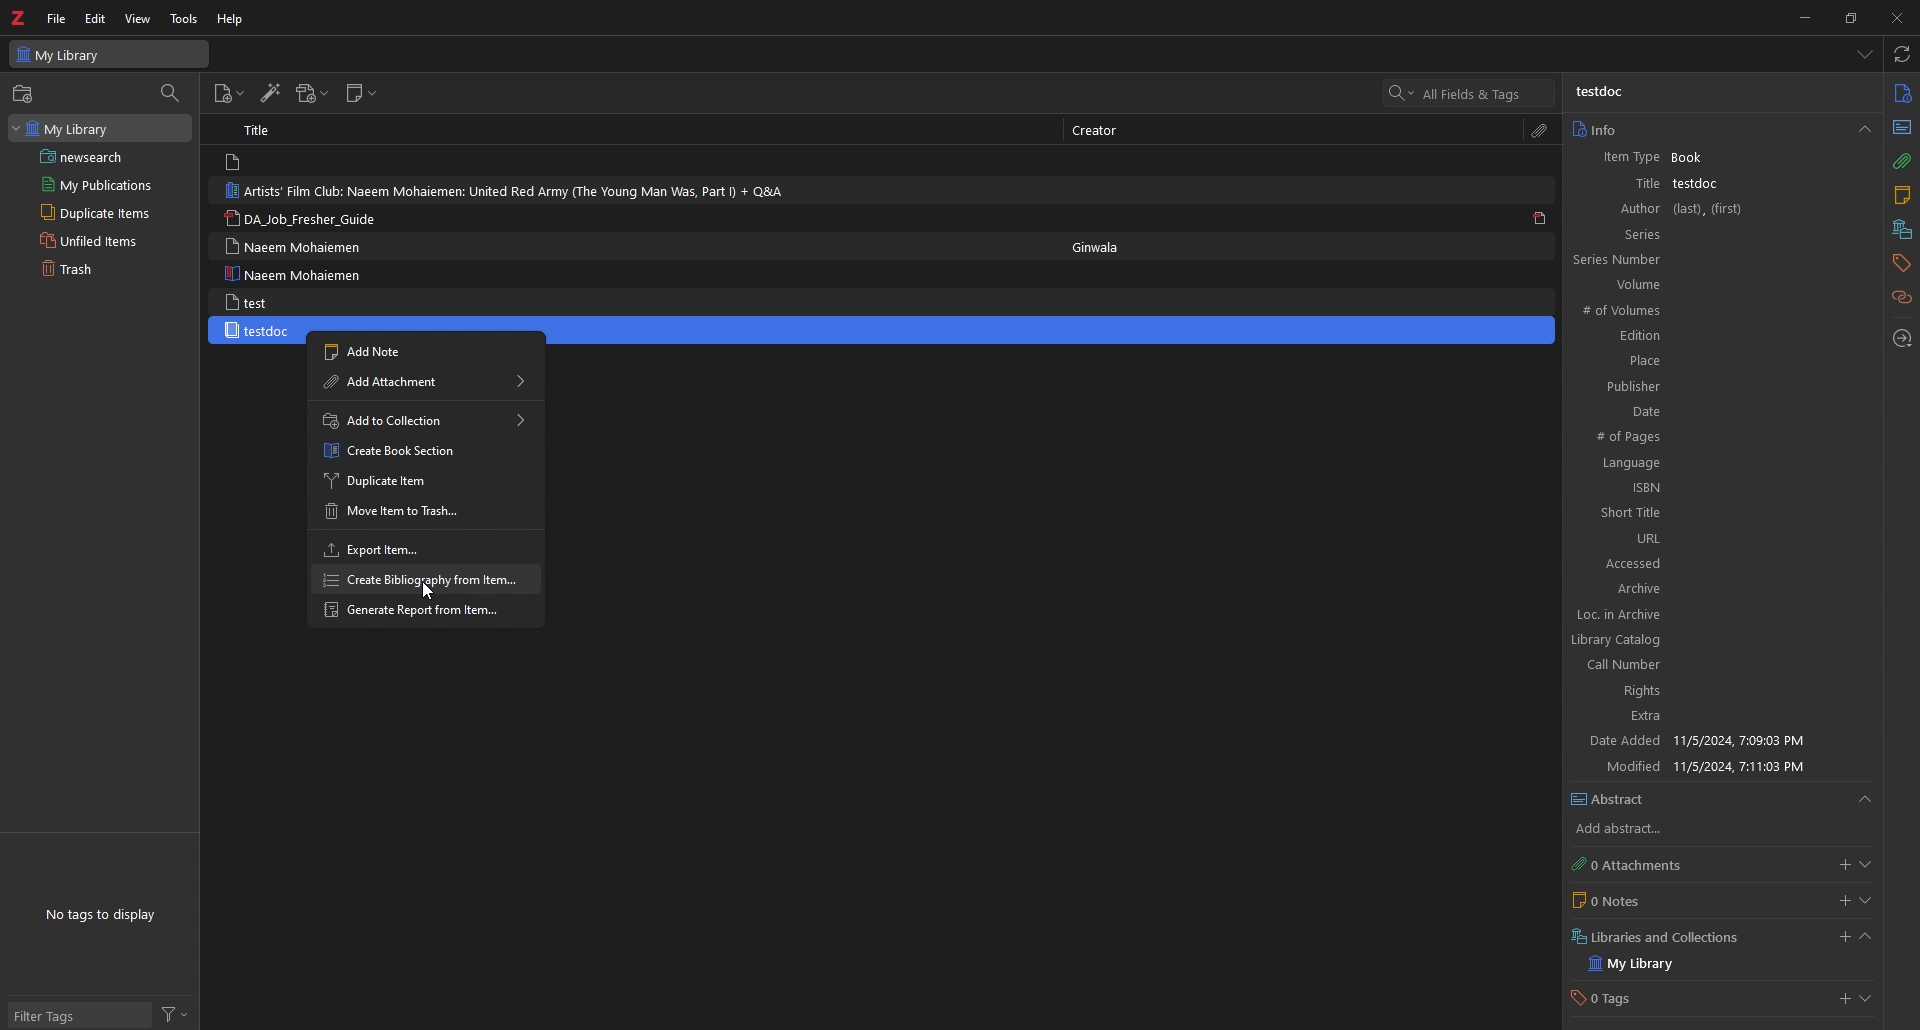 The height and width of the screenshot is (1030, 1920). Describe the element at coordinates (1470, 93) in the screenshot. I see `search` at that location.